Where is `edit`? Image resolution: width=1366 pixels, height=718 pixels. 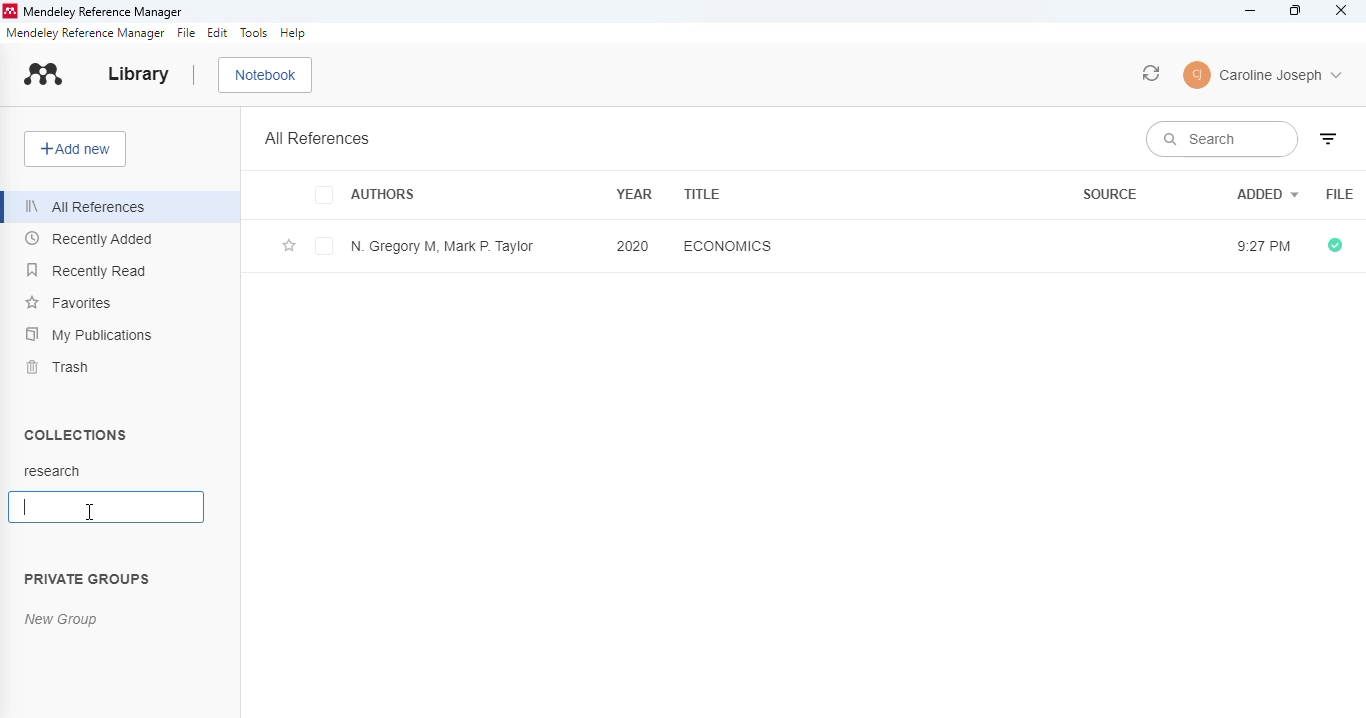 edit is located at coordinates (219, 34).